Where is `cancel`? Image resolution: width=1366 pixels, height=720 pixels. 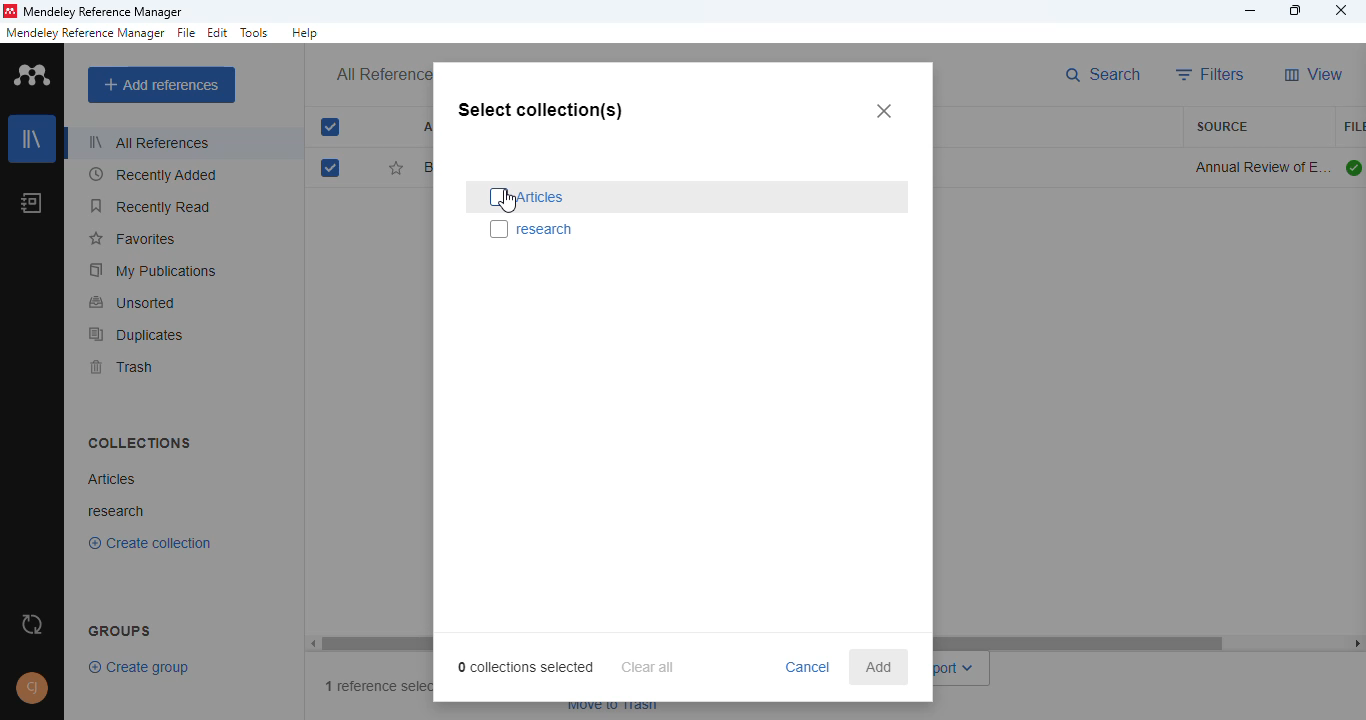 cancel is located at coordinates (809, 667).